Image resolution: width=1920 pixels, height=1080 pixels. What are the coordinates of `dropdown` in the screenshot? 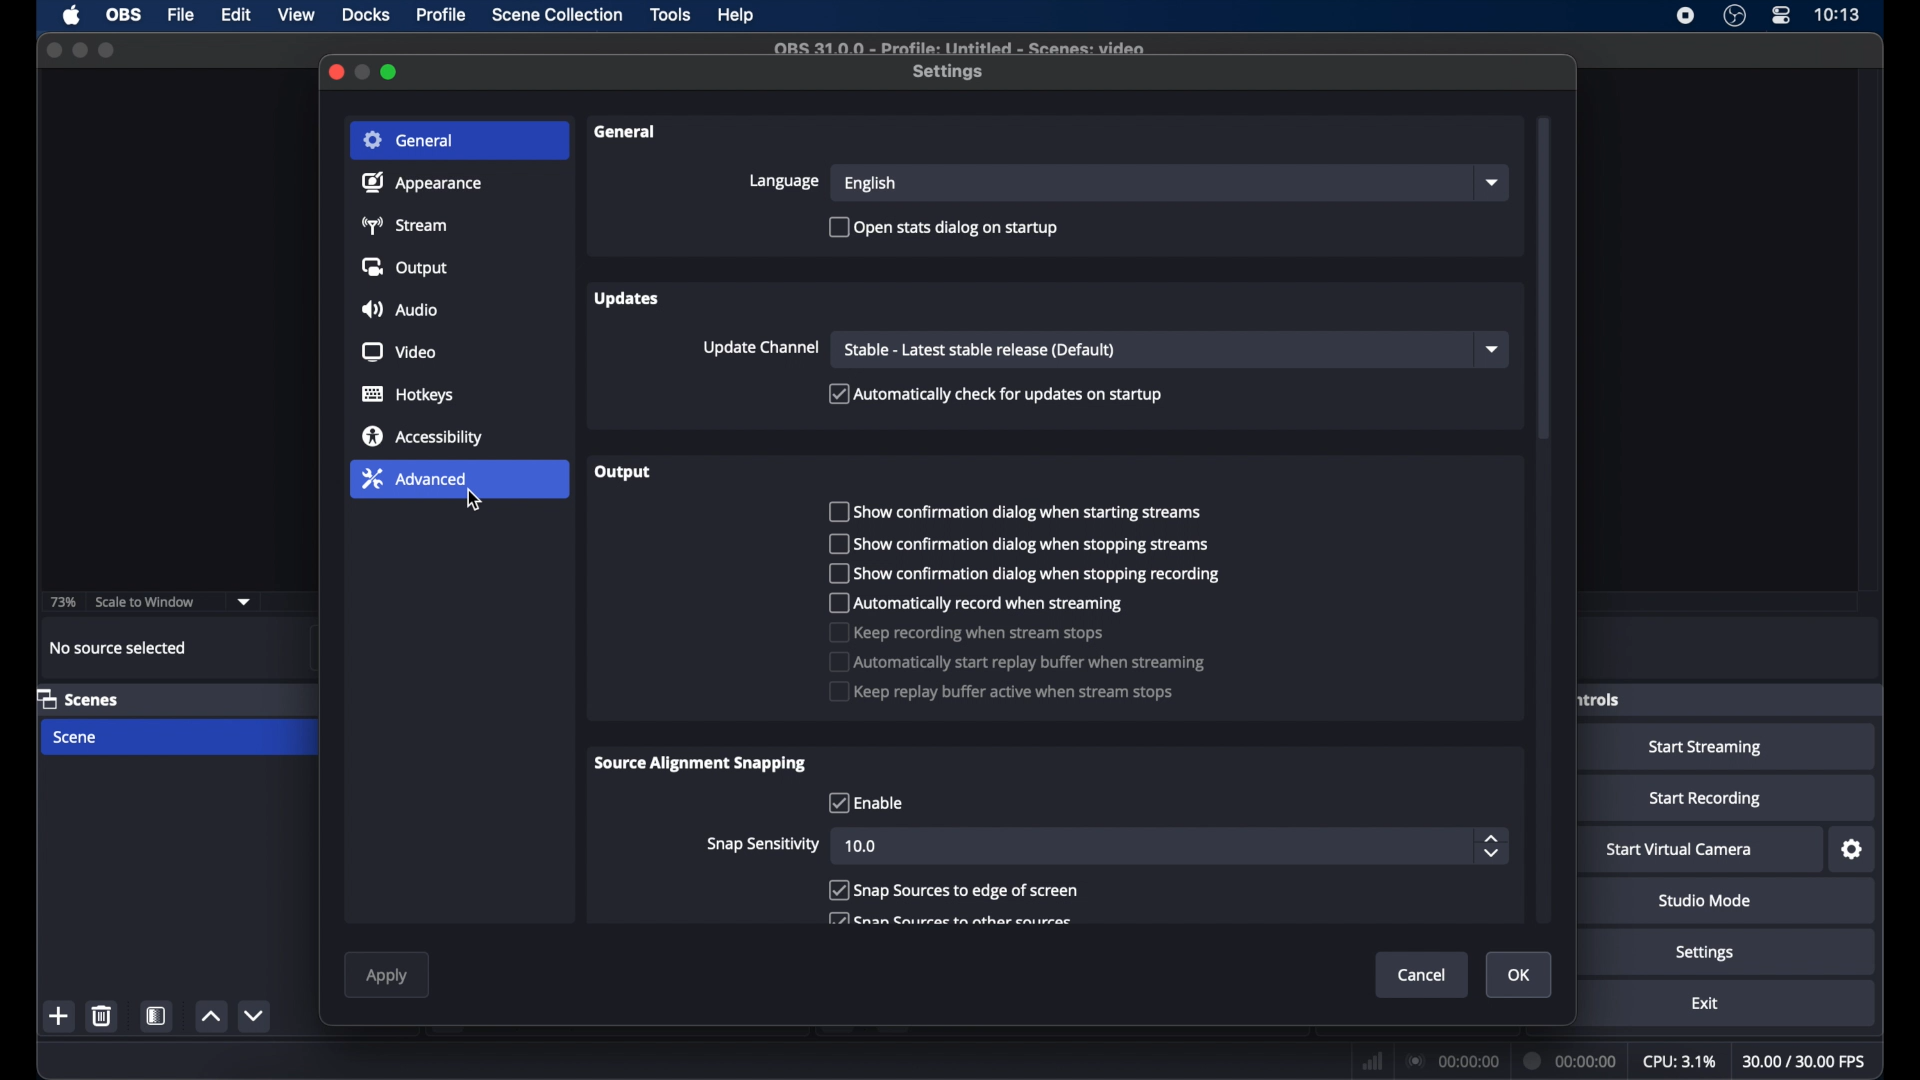 It's located at (1492, 350).